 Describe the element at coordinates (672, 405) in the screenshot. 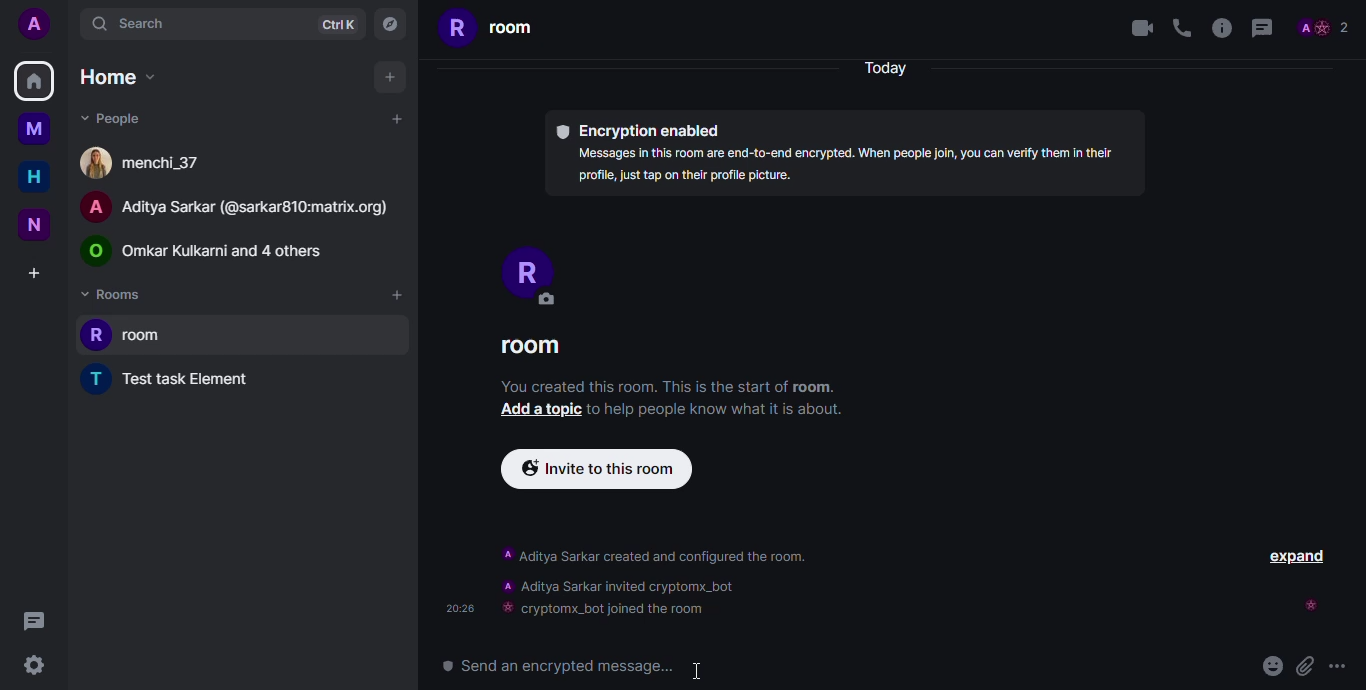

I see `‘You created this room. This Is the start of room.Add atopic to help people know what it is about.` at that location.